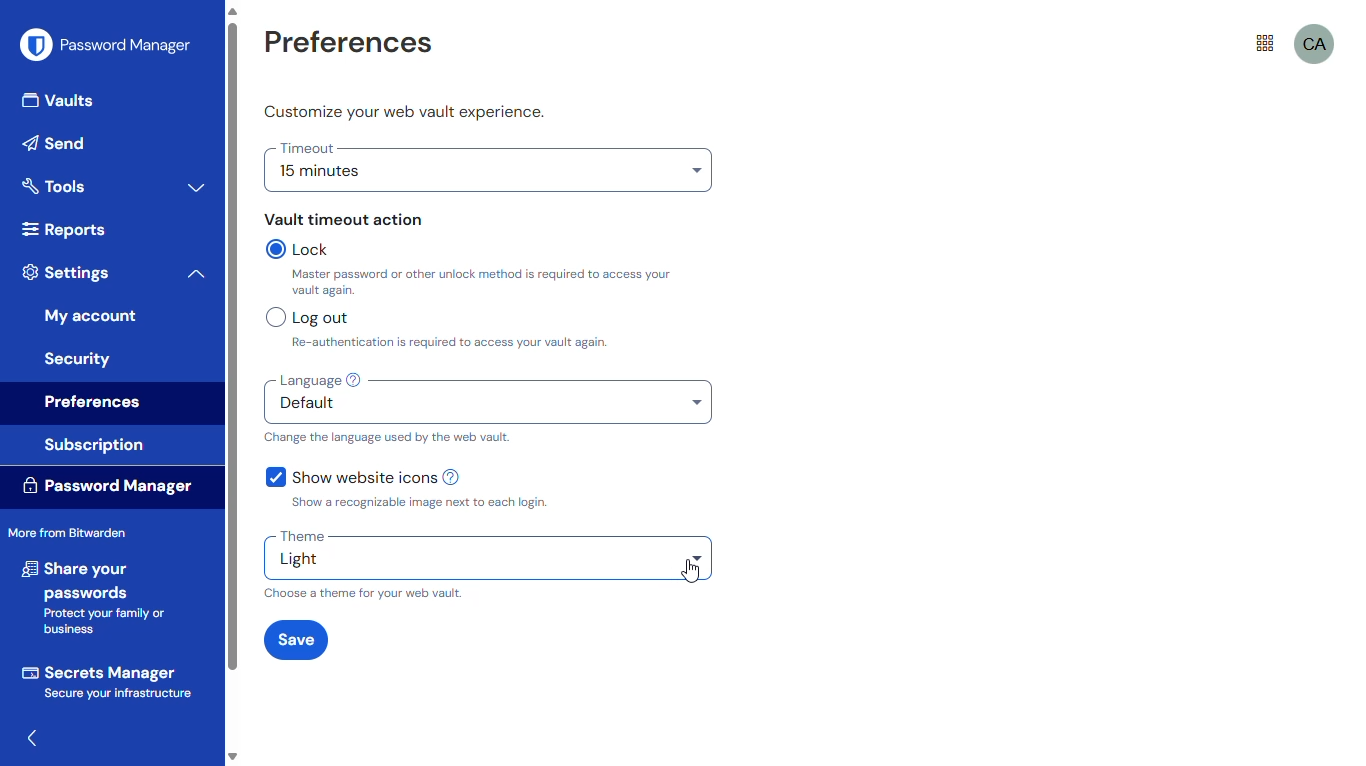  What do you see at coordinates (533, 342) in the screenshot?
I see `Re-authentication is required to access your vault again.` at bounding box center [533, 342].